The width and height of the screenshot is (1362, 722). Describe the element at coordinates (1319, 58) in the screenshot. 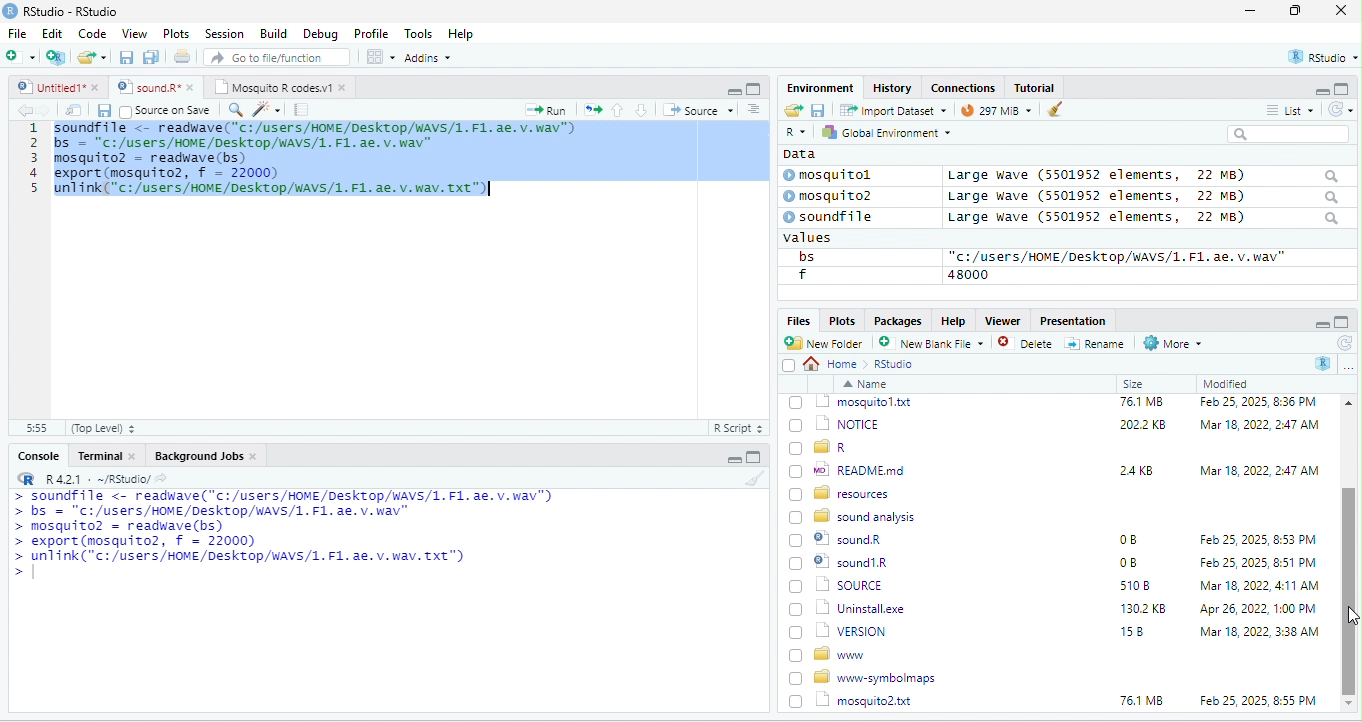

I see `rstudio` at that location.